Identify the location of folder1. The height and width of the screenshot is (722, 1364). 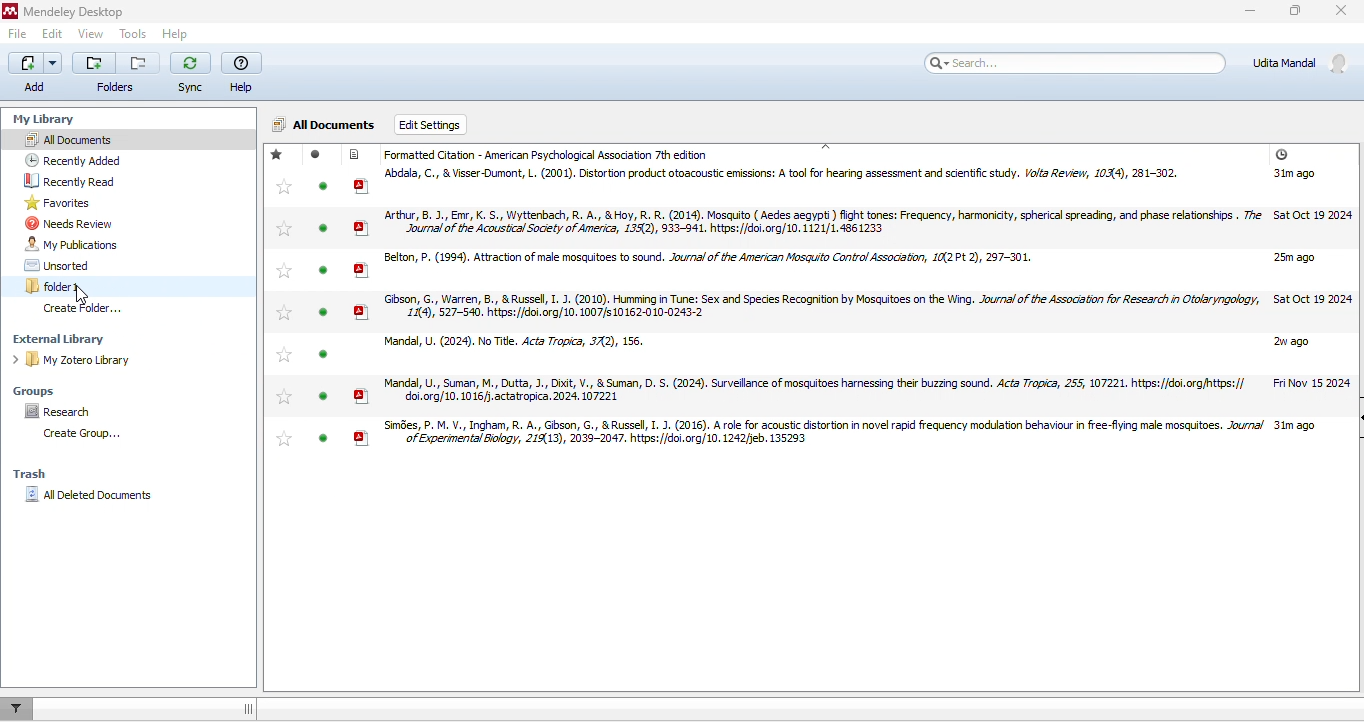
(78, 284).